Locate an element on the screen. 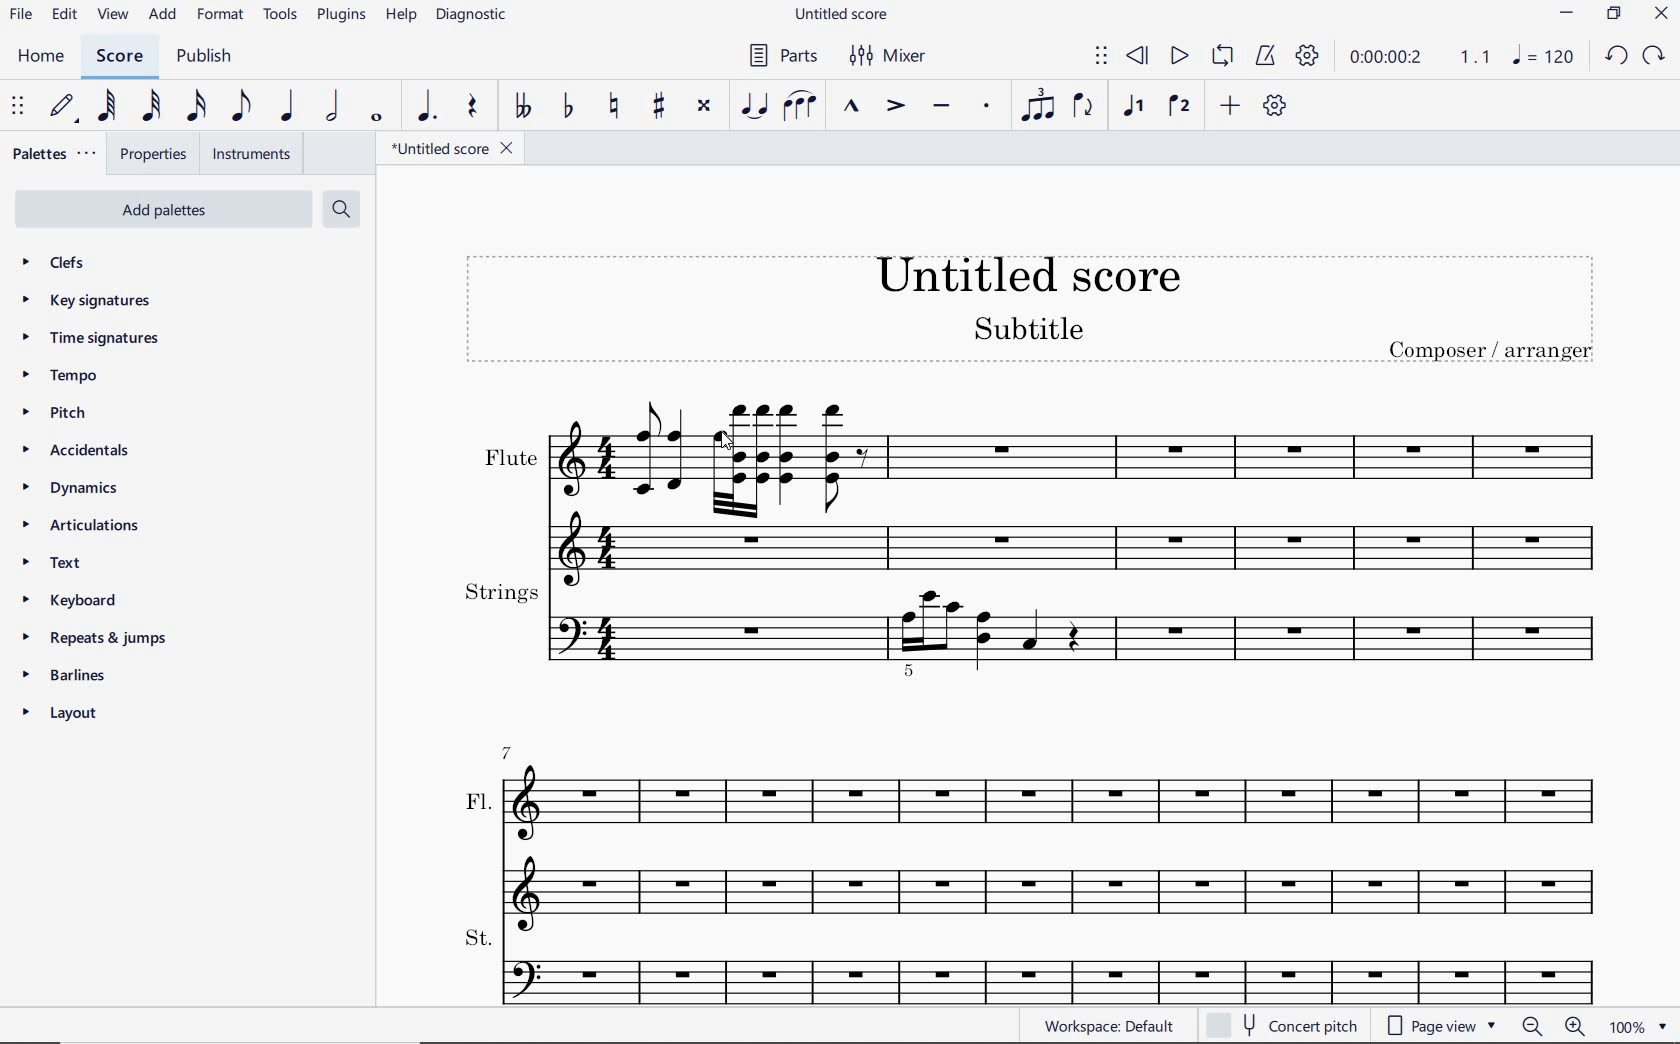  64TH NOTE is located at coordinates (108, 105).